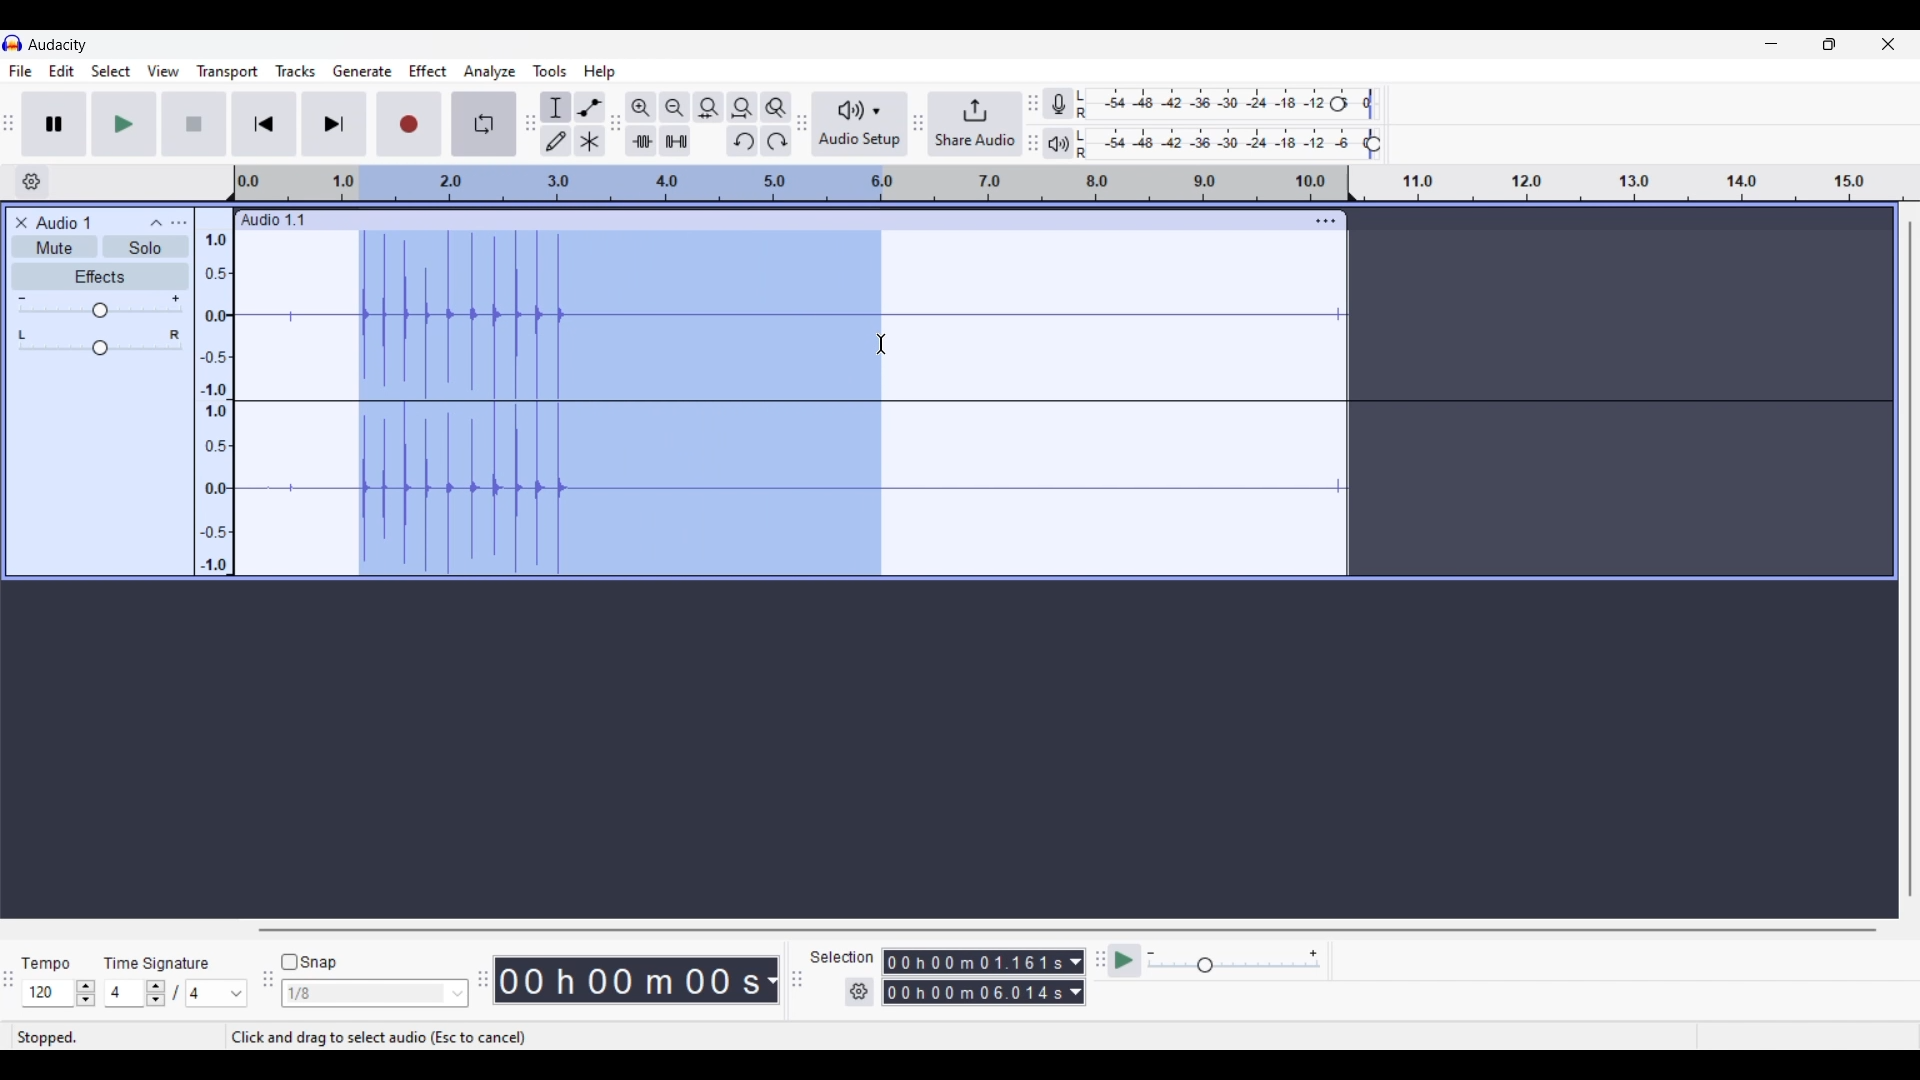  Describe the element at coordinates (59, 45) in the screenshot. I see `Software name` at that location.